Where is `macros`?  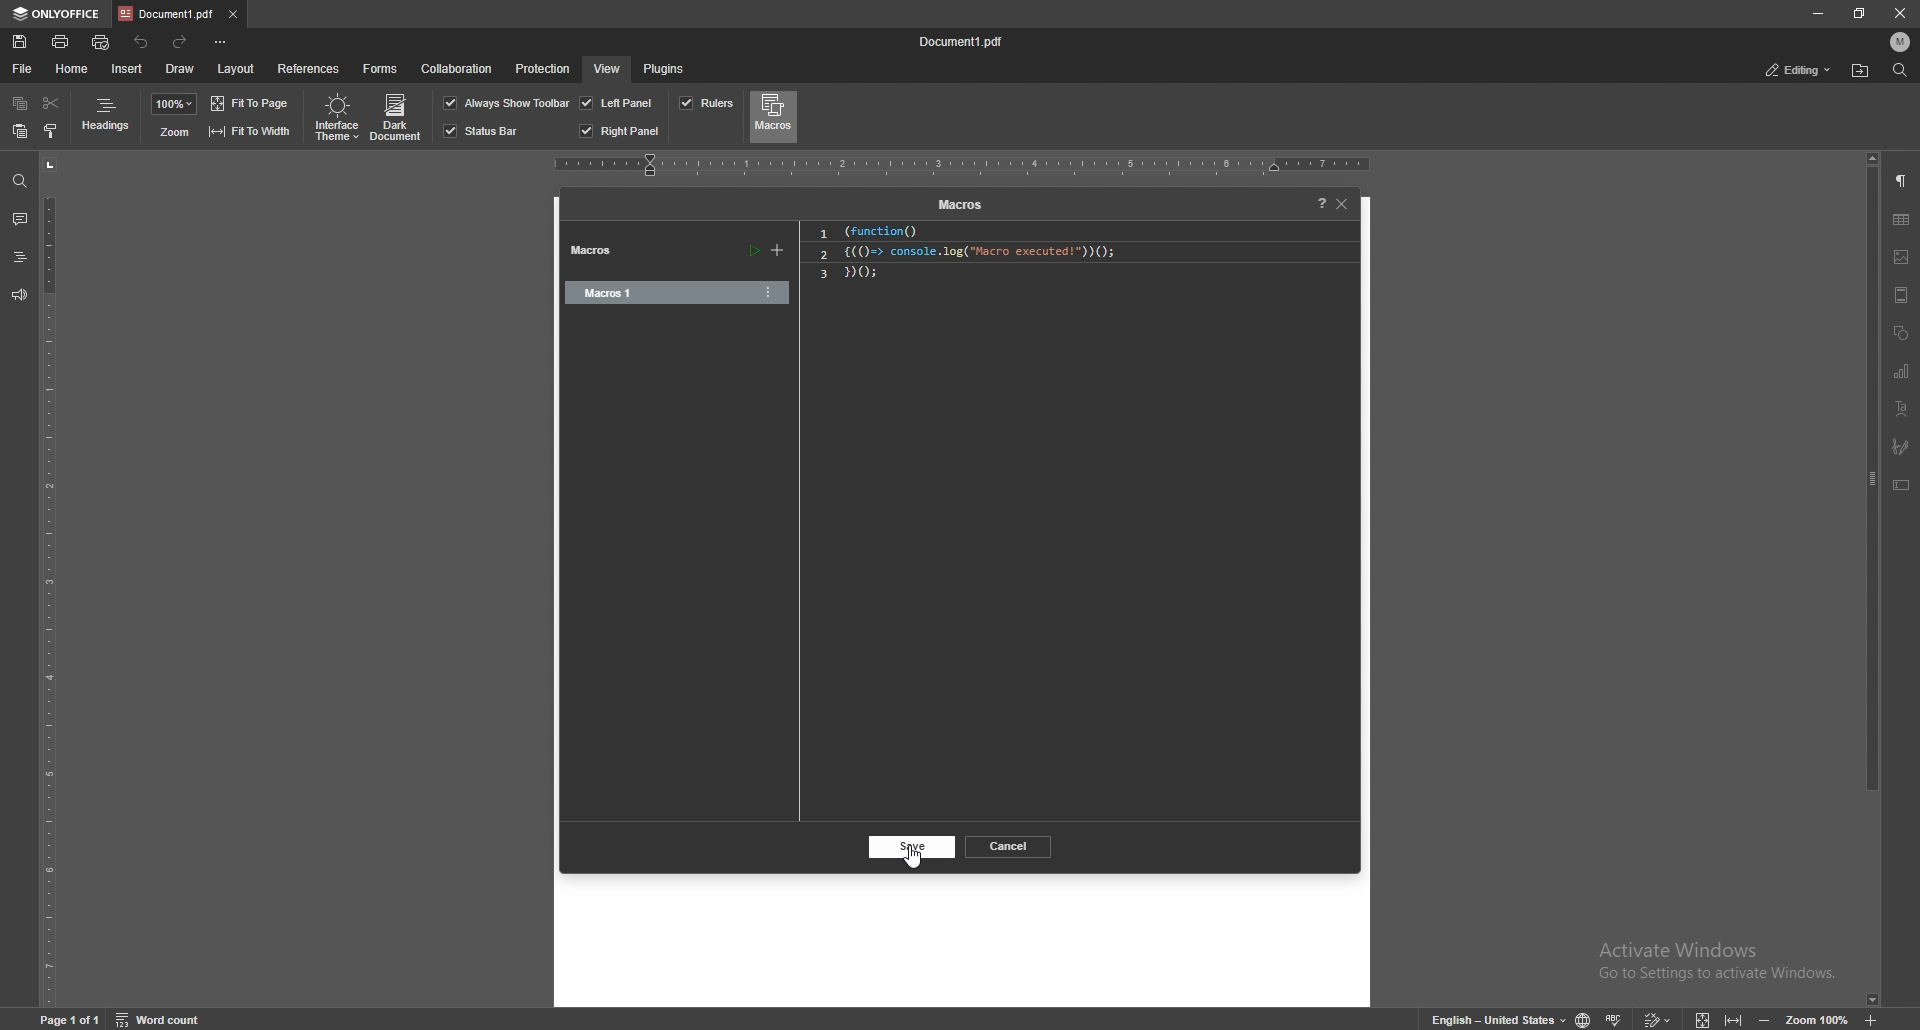 macros is located at coordinates (773, 116).